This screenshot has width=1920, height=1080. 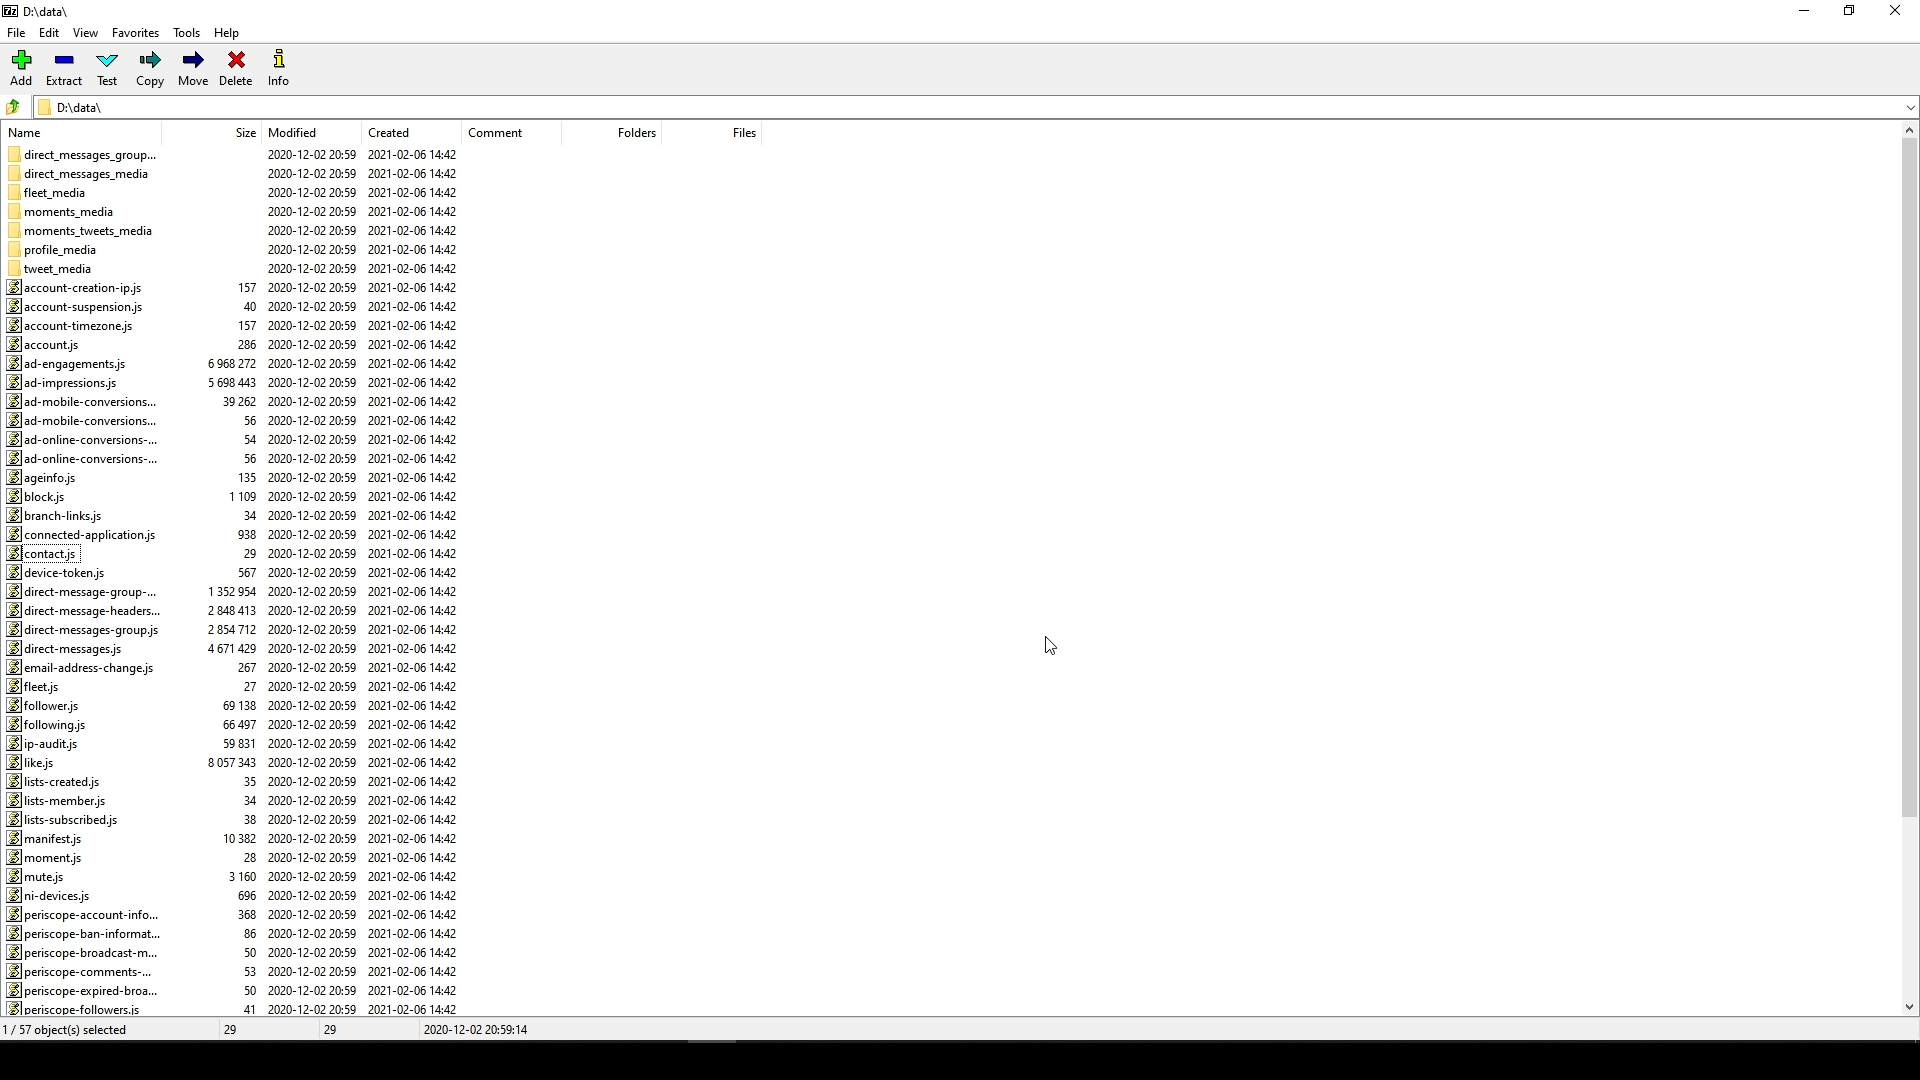 I want to click on Move, so click(x=195, y=69).